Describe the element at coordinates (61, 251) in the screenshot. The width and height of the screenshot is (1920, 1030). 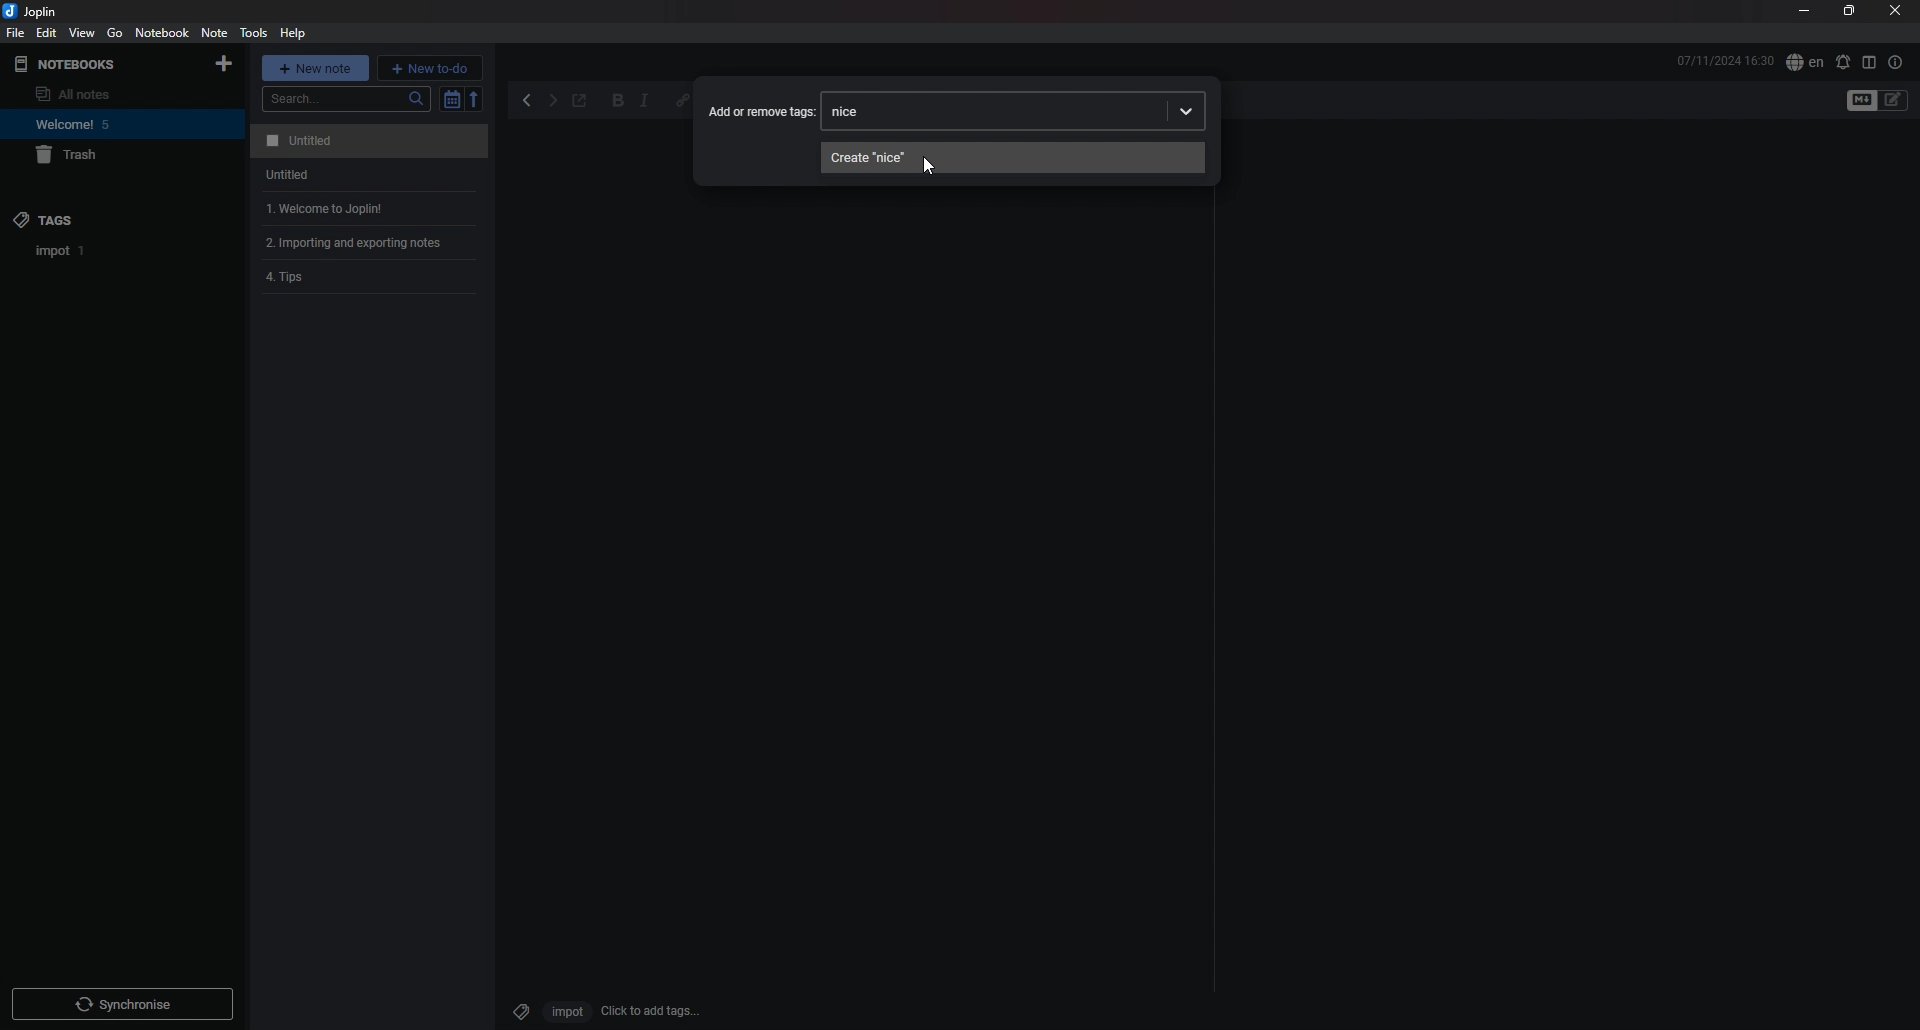
I see `tag` at that location.